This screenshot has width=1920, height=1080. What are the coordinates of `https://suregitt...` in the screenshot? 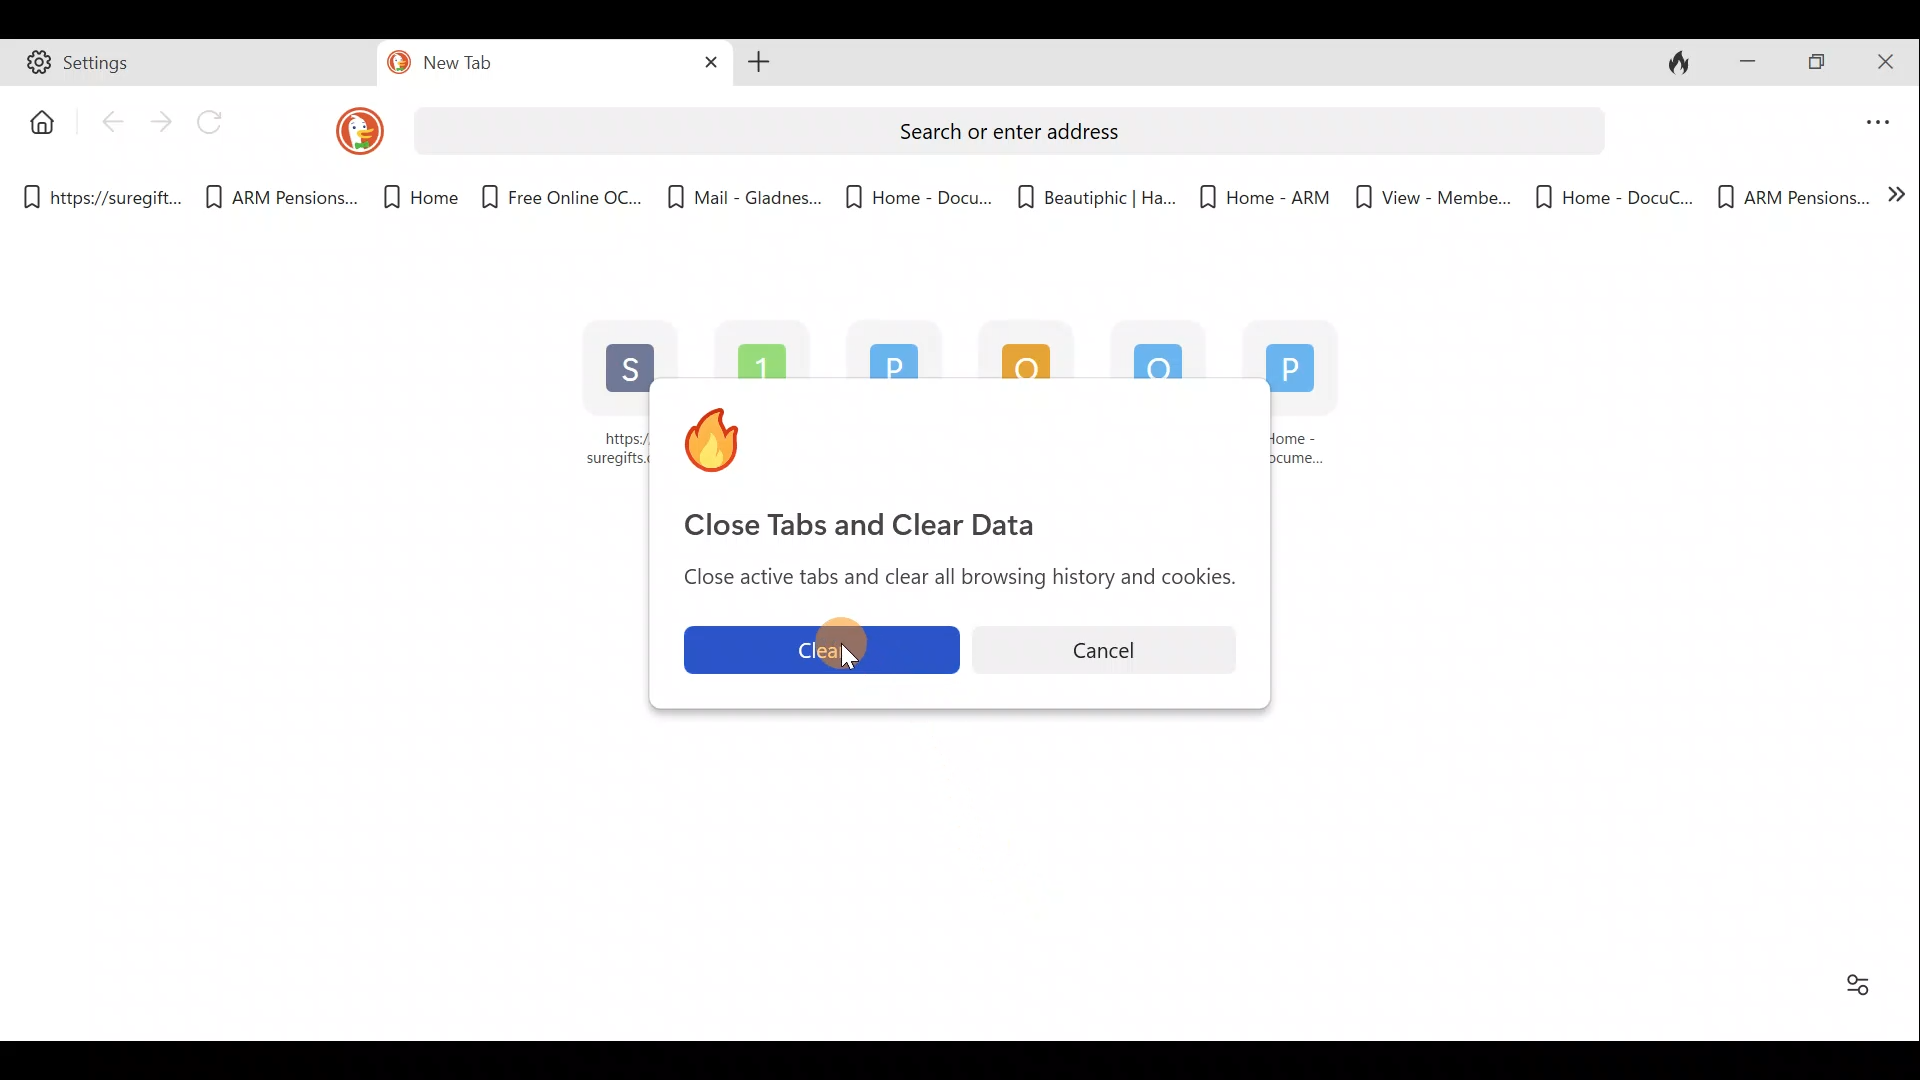 It's located at (106, 194).